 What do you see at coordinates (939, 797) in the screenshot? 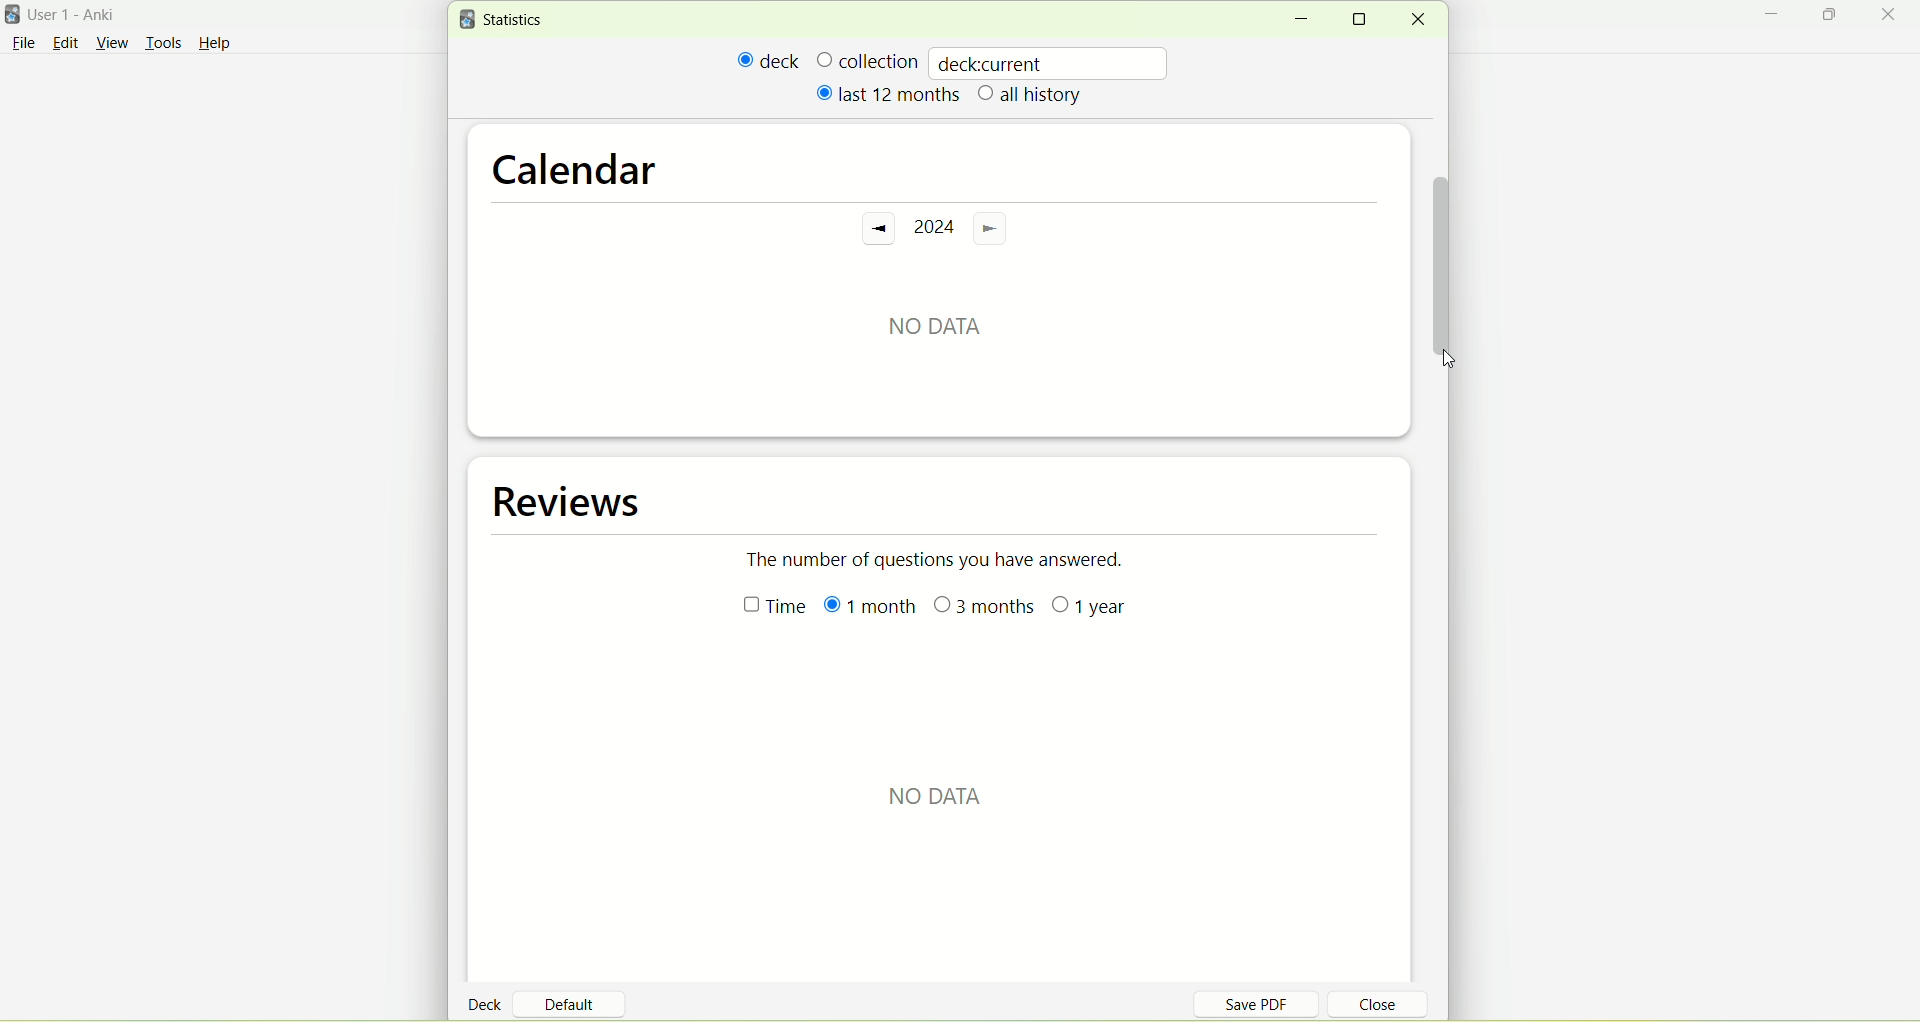
I see `NO DATA` at bounding box center [939, 797].